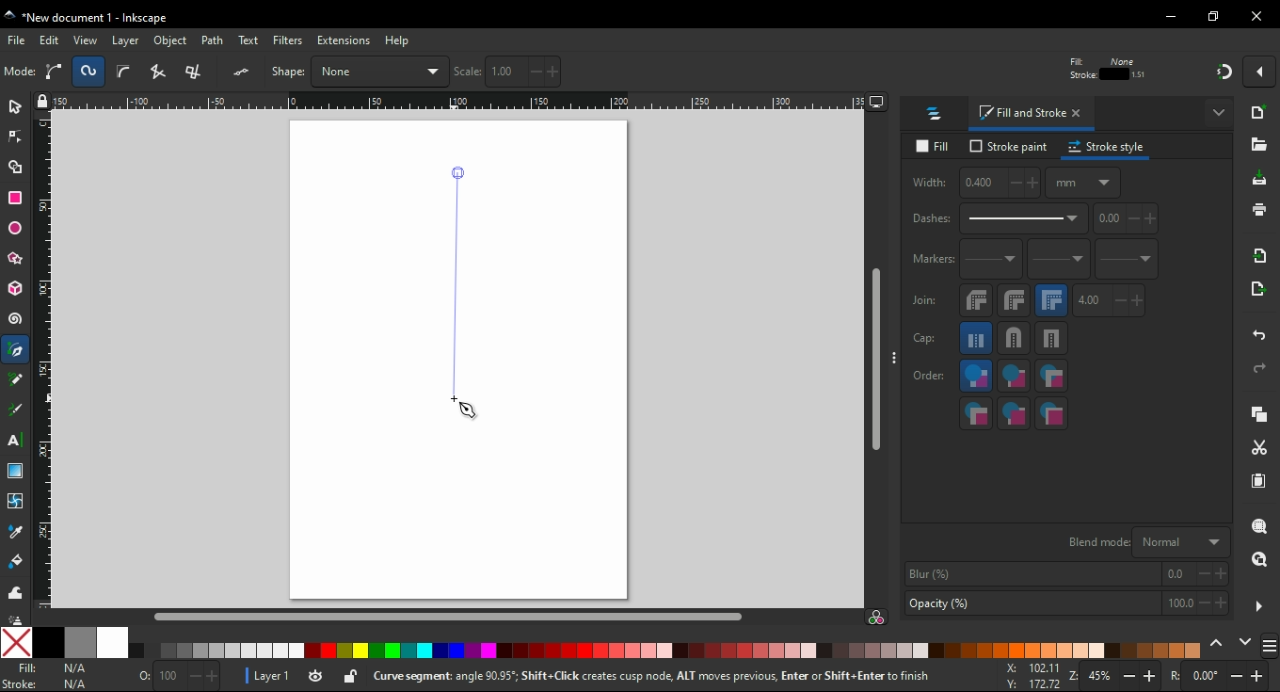 The height and width of the screenshot is (692, 1280). I want to click on Layer 1, so click(275, 678).